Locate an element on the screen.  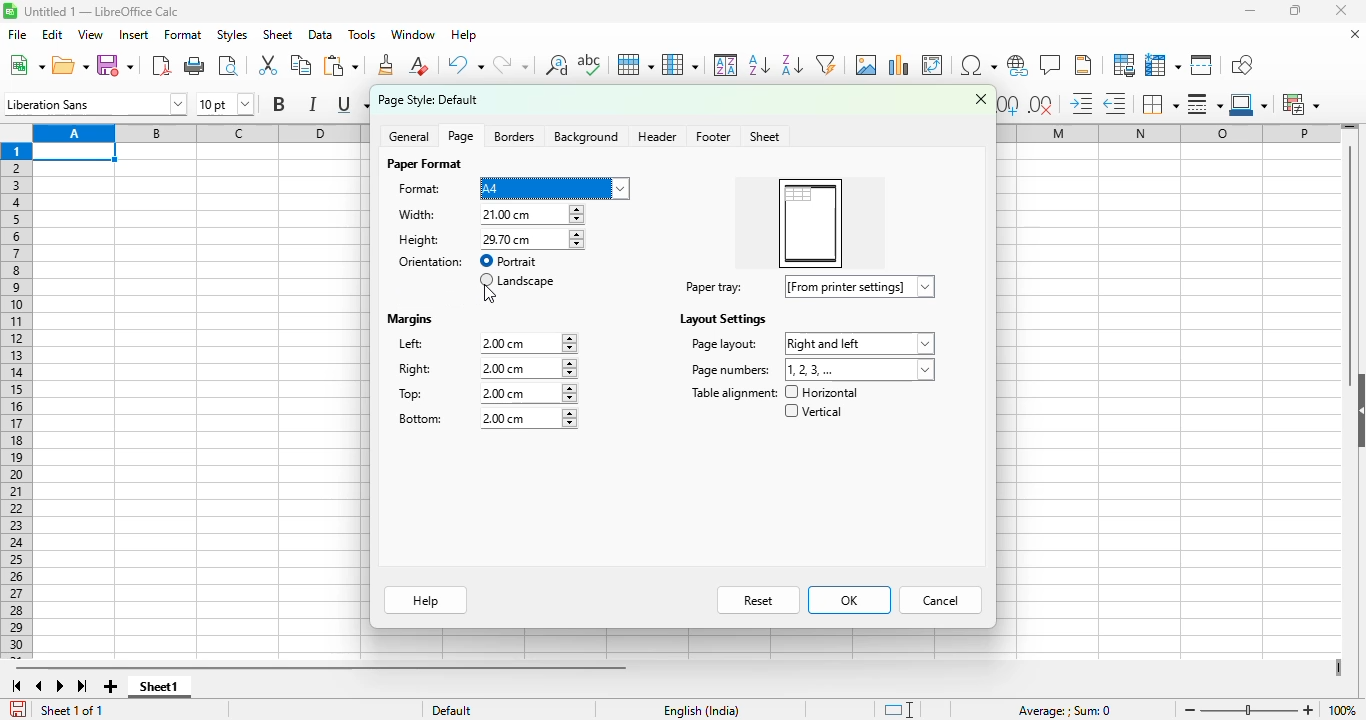
vertical is located at coordinates (812, 411).